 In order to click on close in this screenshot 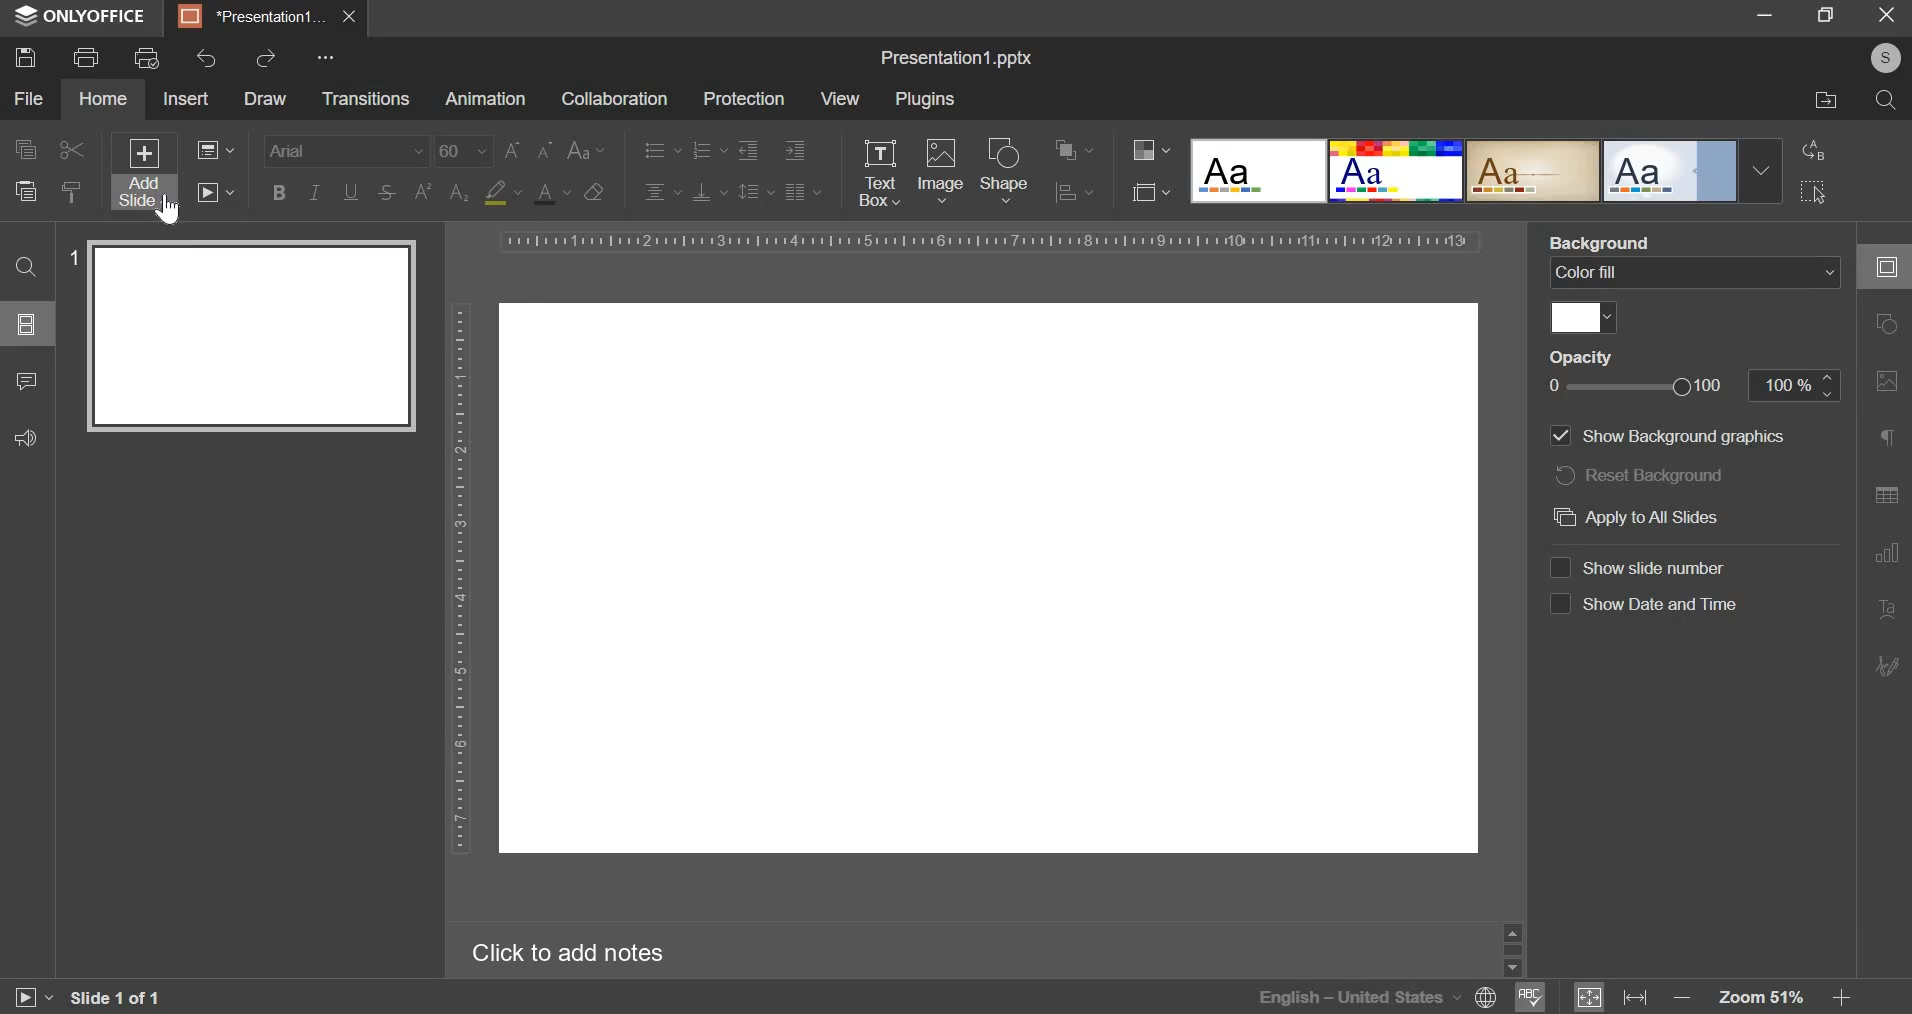, I will do `click(349, 16)`.